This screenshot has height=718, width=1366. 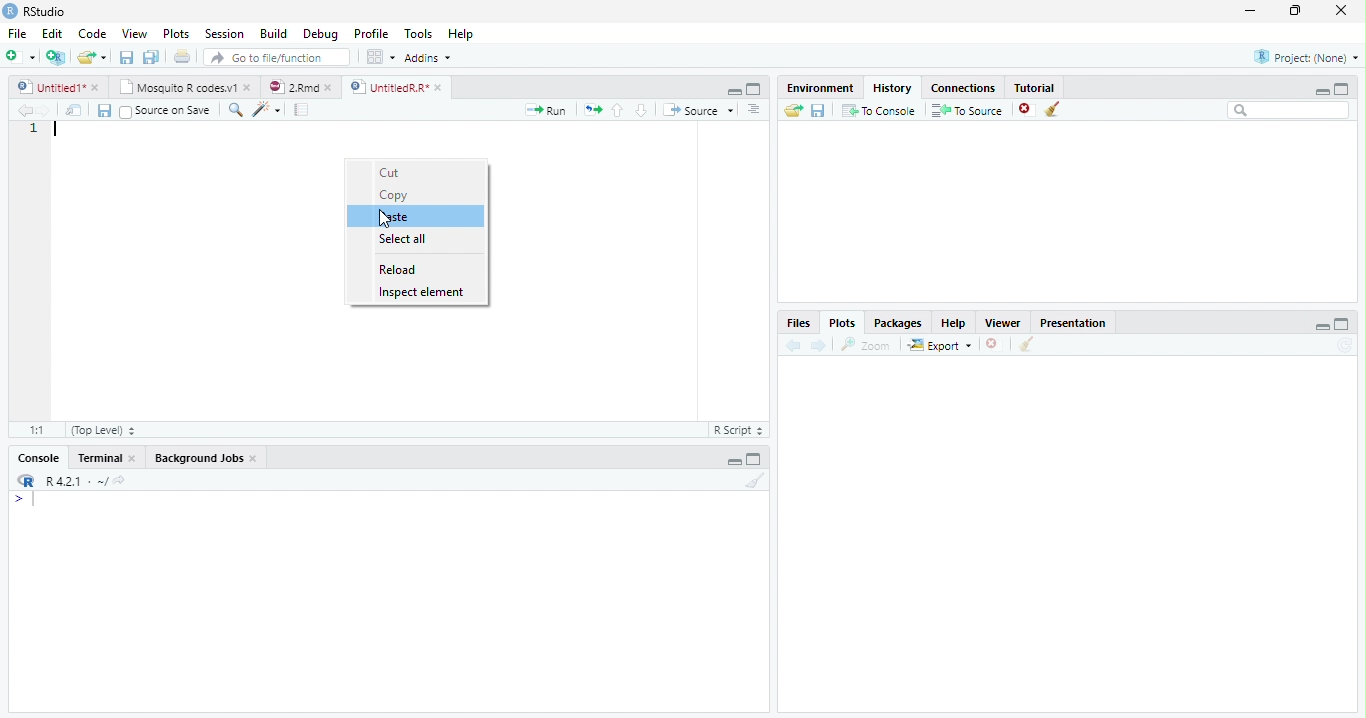 I want to click on Maximize, so click(x=755, y=90).